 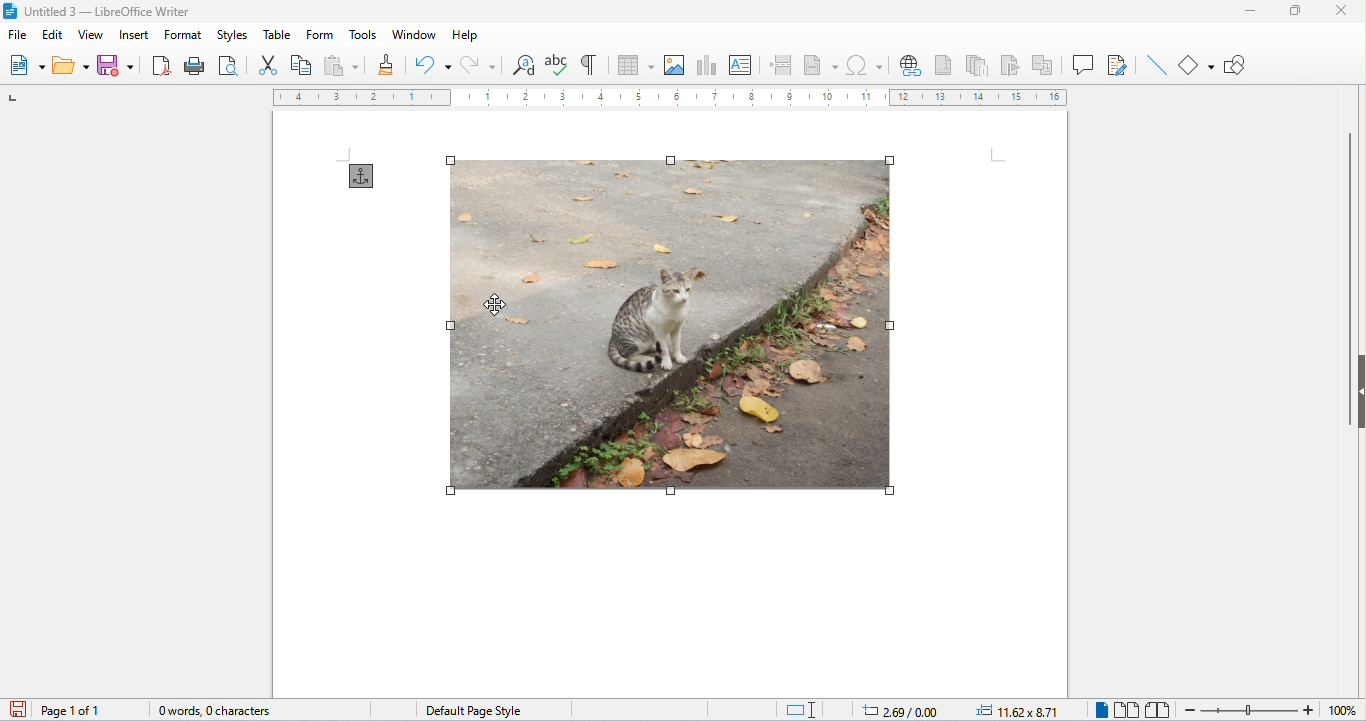 I want to click on form, so click(x=321, y=34).